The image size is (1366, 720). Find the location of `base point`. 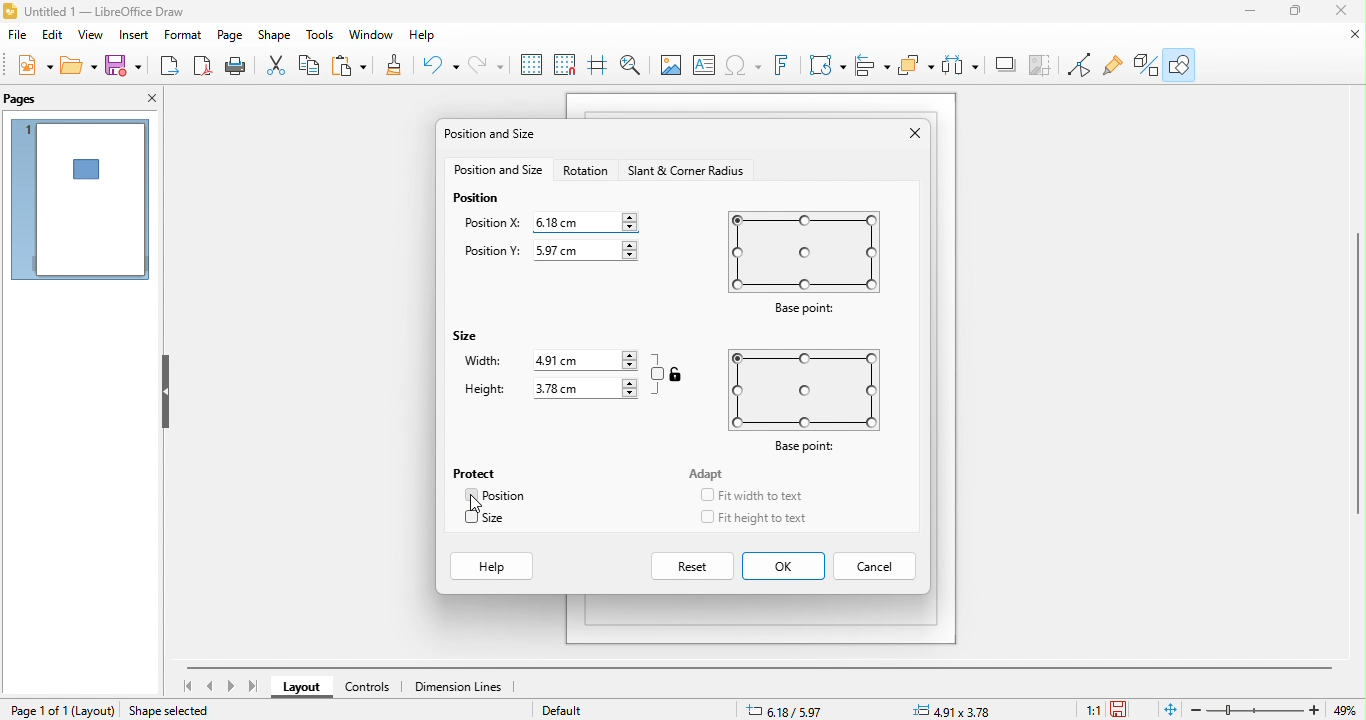

base point is located at coordinates (802, 262).